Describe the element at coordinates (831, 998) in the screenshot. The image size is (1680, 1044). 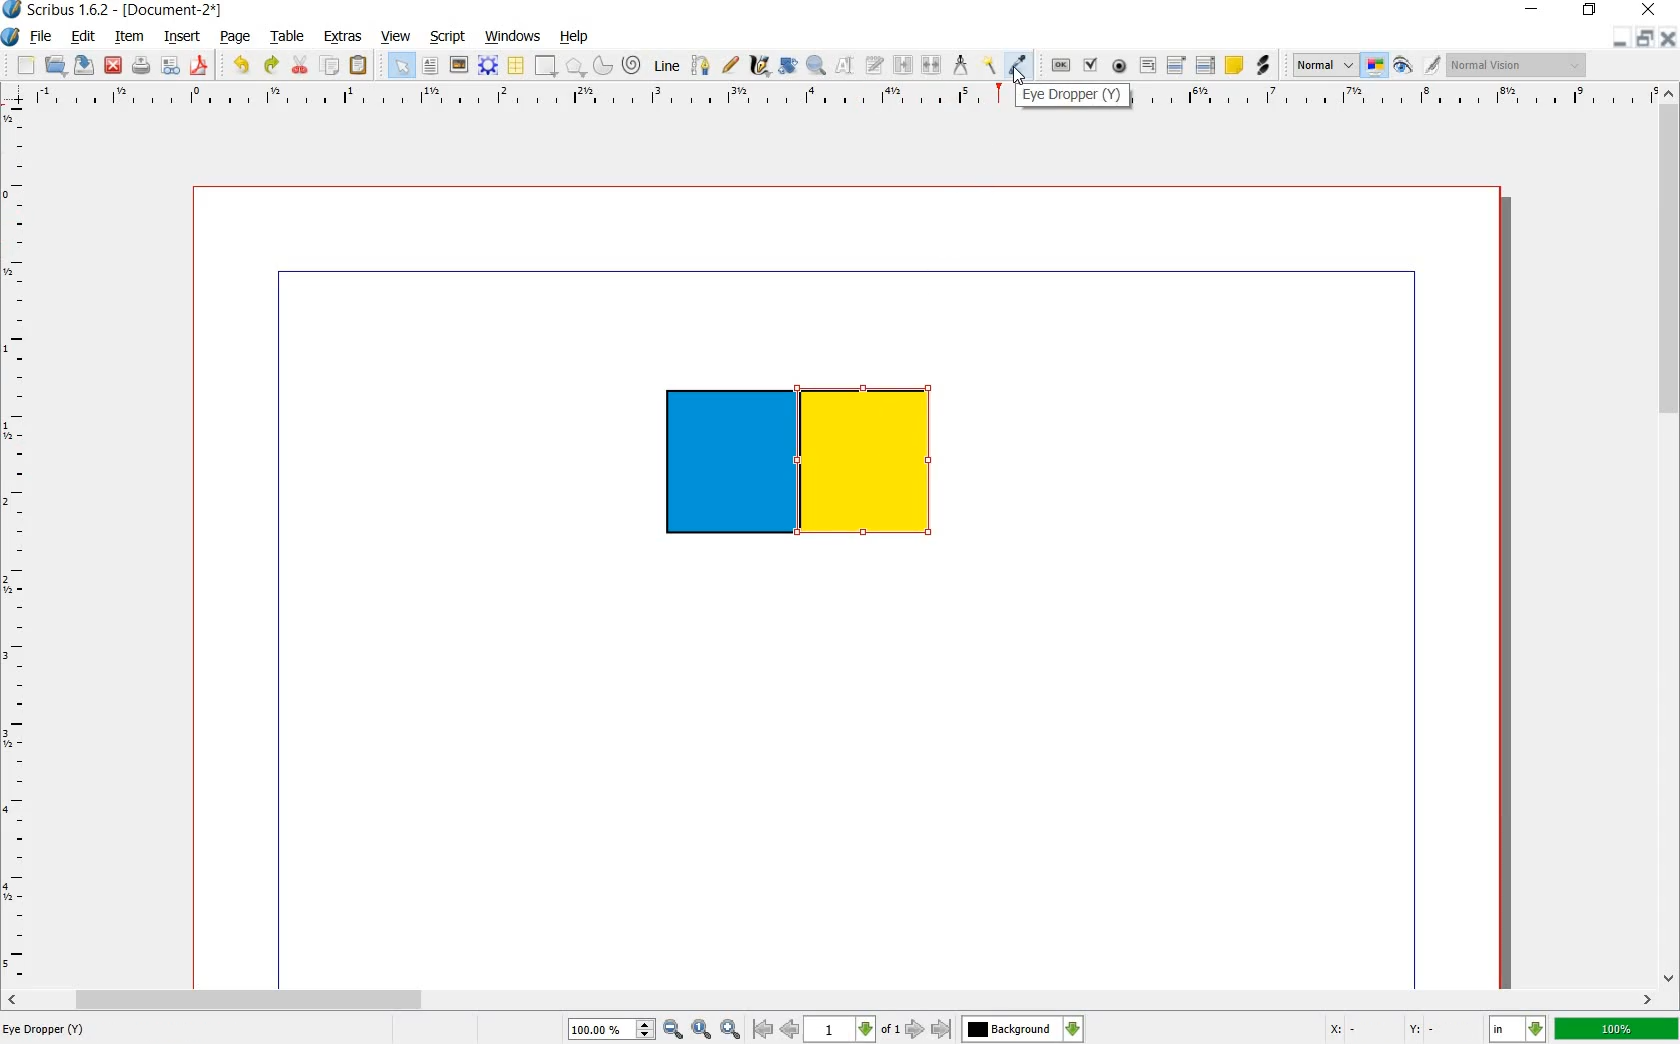
I see `scrollbar` at that location.